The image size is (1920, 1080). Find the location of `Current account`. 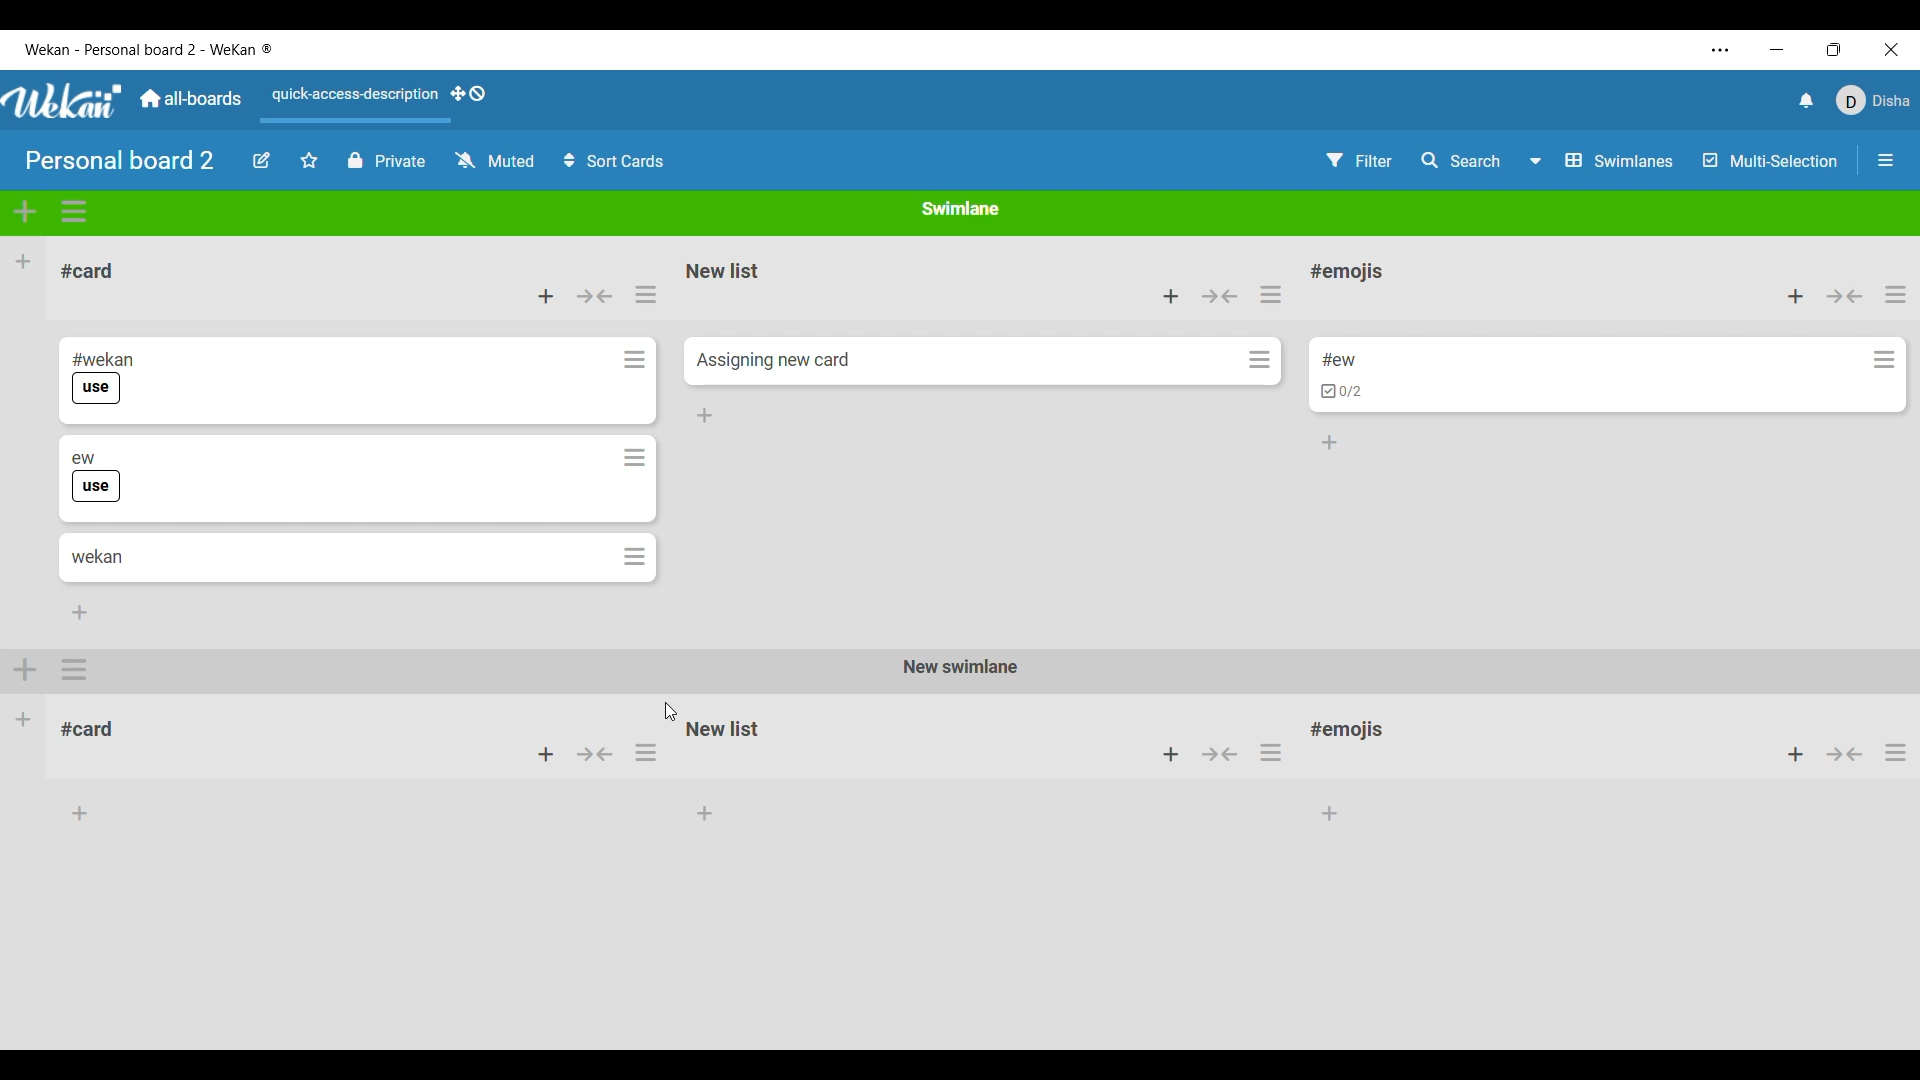

Current account is located at coordinates (1874, 100).